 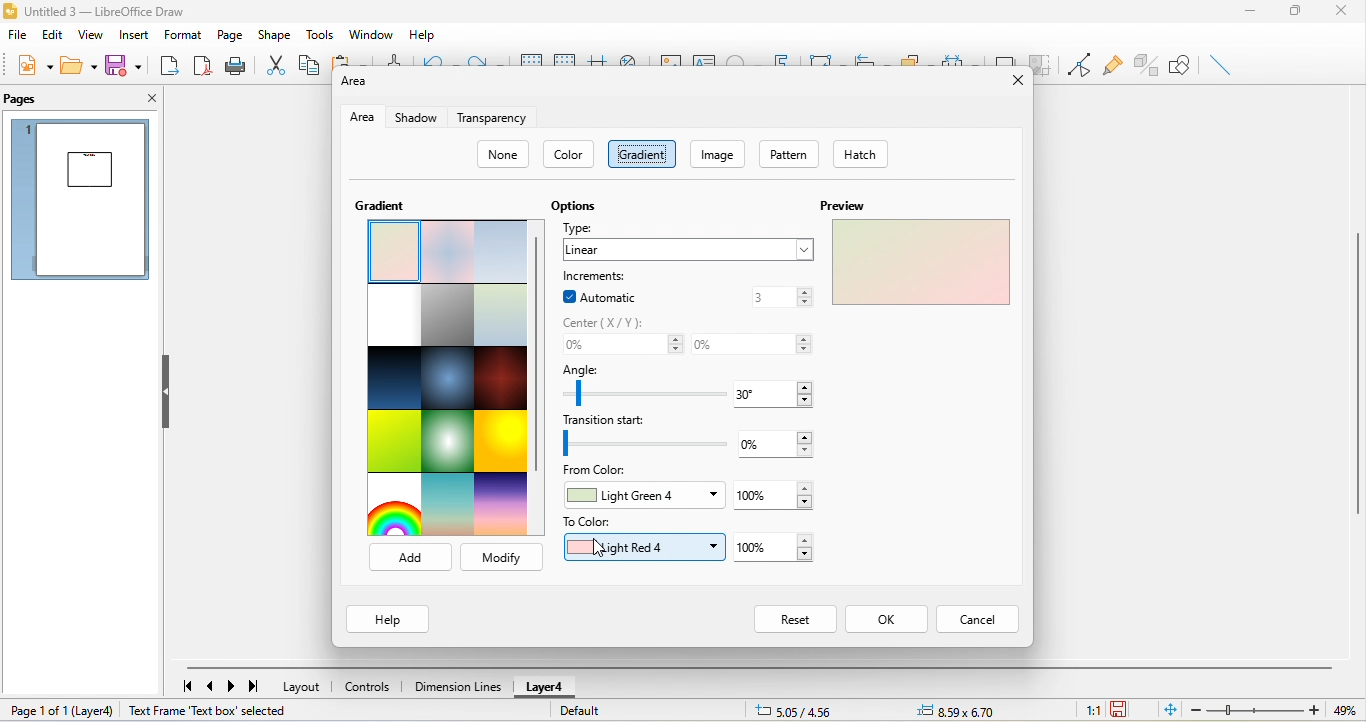 I want to click on pastel dream, so click(x=446, y=252).